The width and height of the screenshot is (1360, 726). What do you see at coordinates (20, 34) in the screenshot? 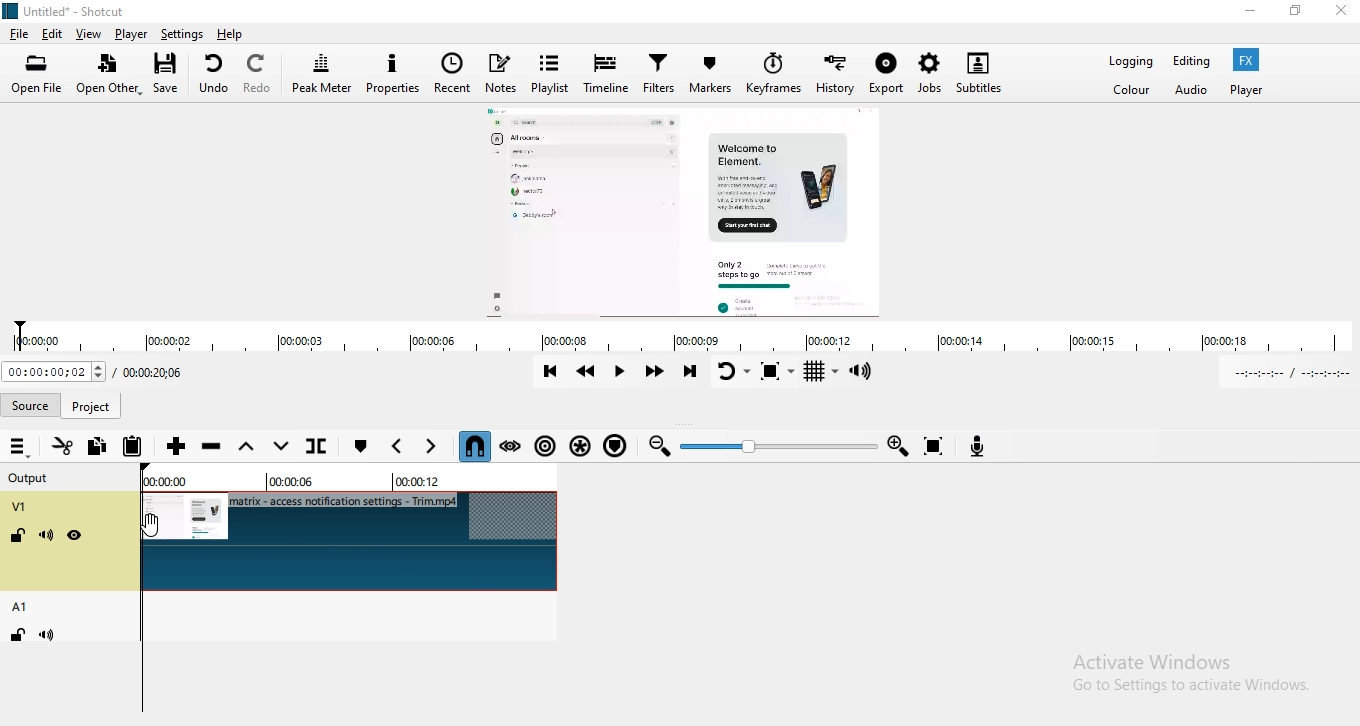
I see `File` at bounding box center [20, 34].